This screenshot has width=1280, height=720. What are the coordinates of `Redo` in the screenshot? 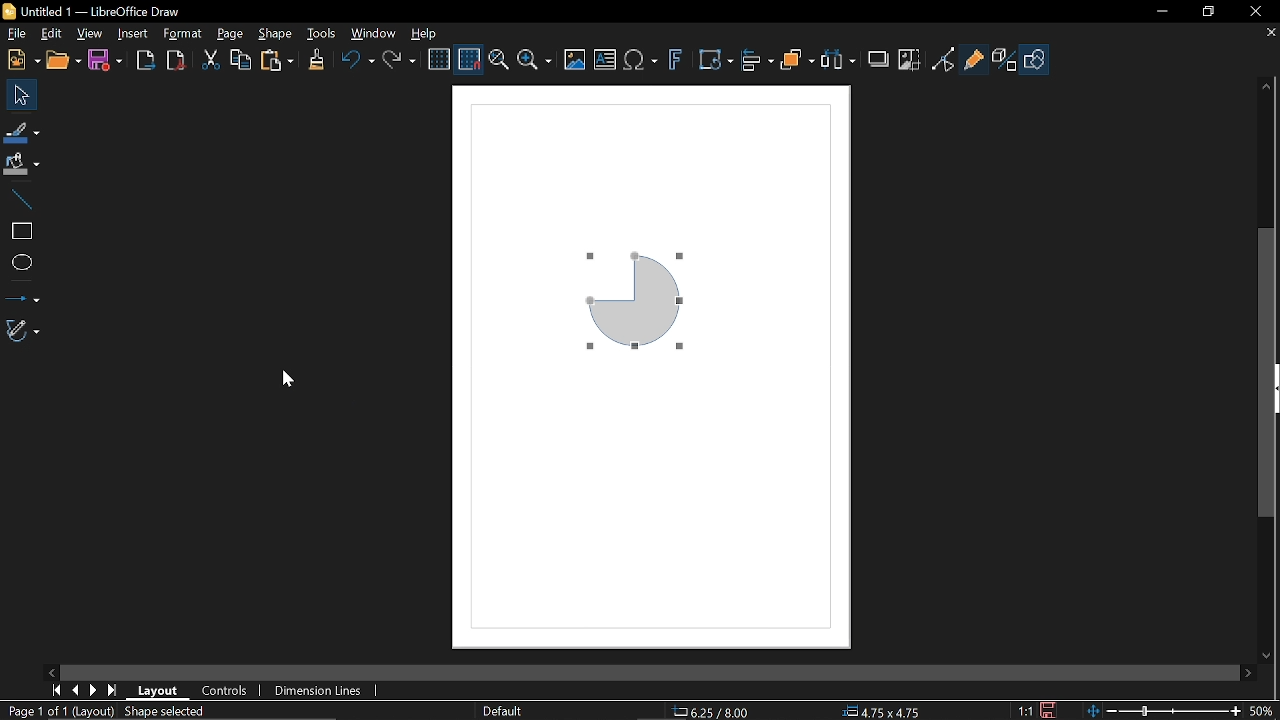 It's located at (398, 61).